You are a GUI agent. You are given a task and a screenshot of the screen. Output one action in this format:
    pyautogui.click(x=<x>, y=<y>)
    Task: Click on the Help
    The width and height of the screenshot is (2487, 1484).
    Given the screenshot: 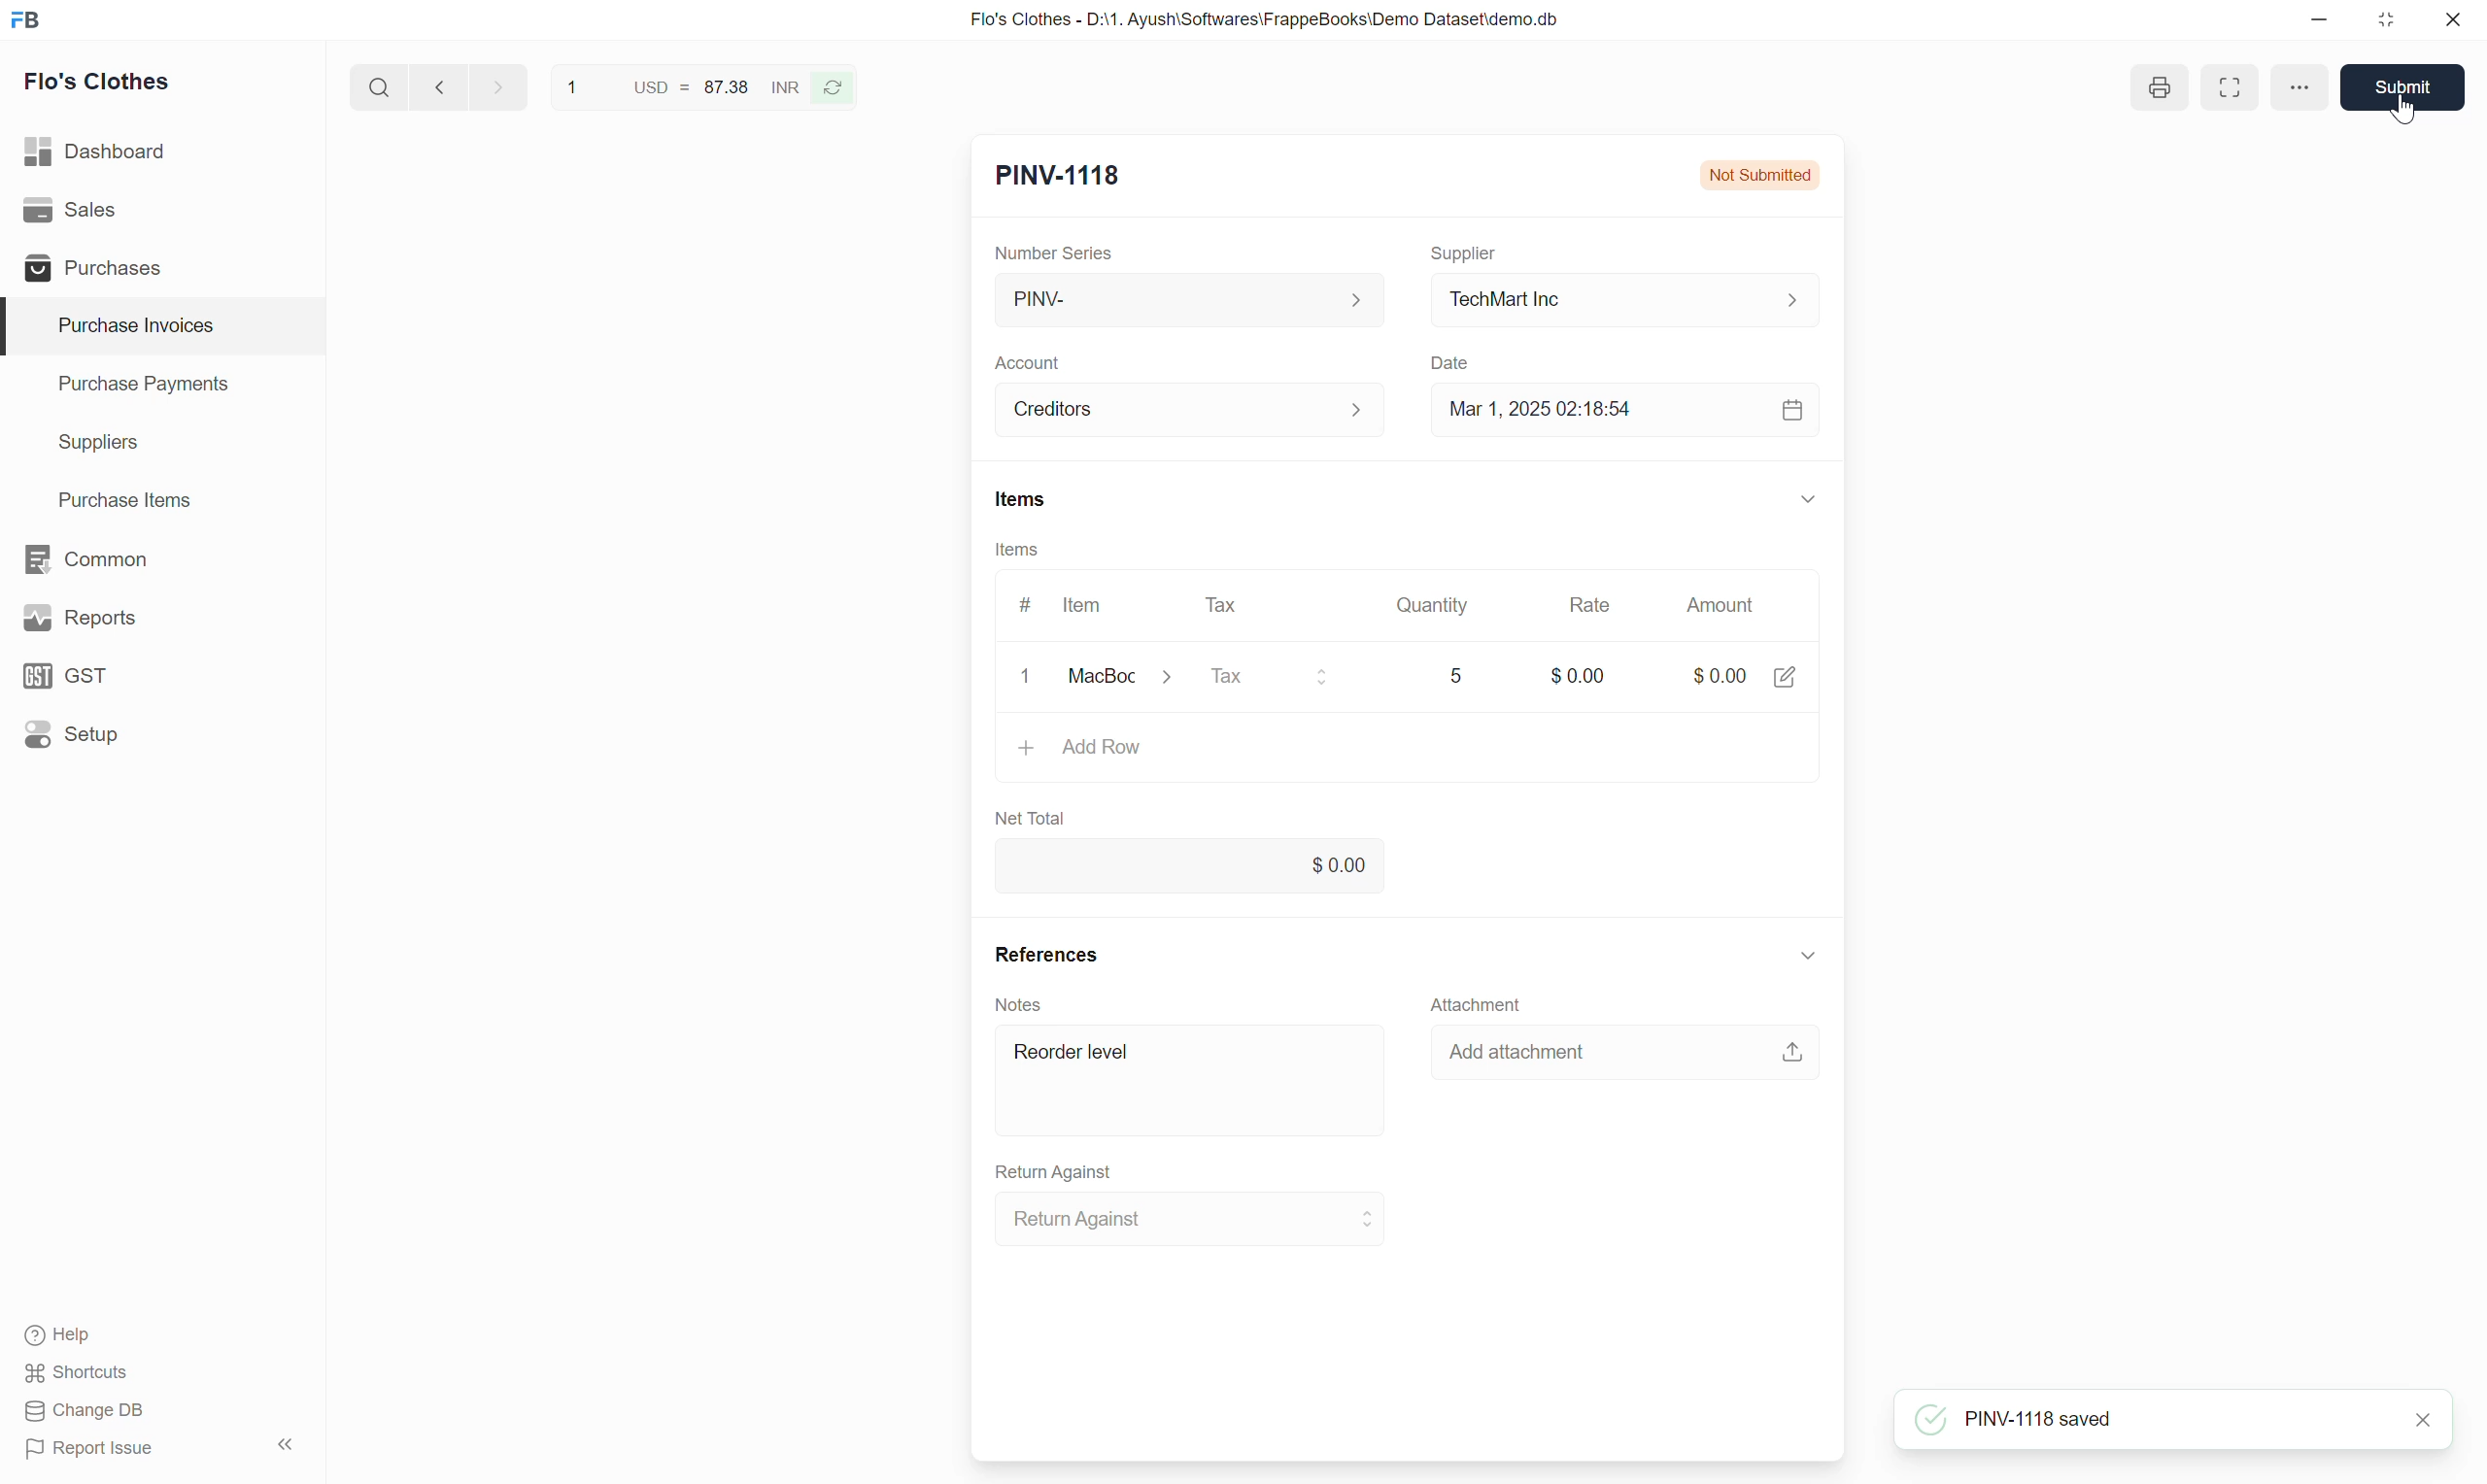 What is the action you would take?
    pyautogui.click(x=68, y=1335)
    